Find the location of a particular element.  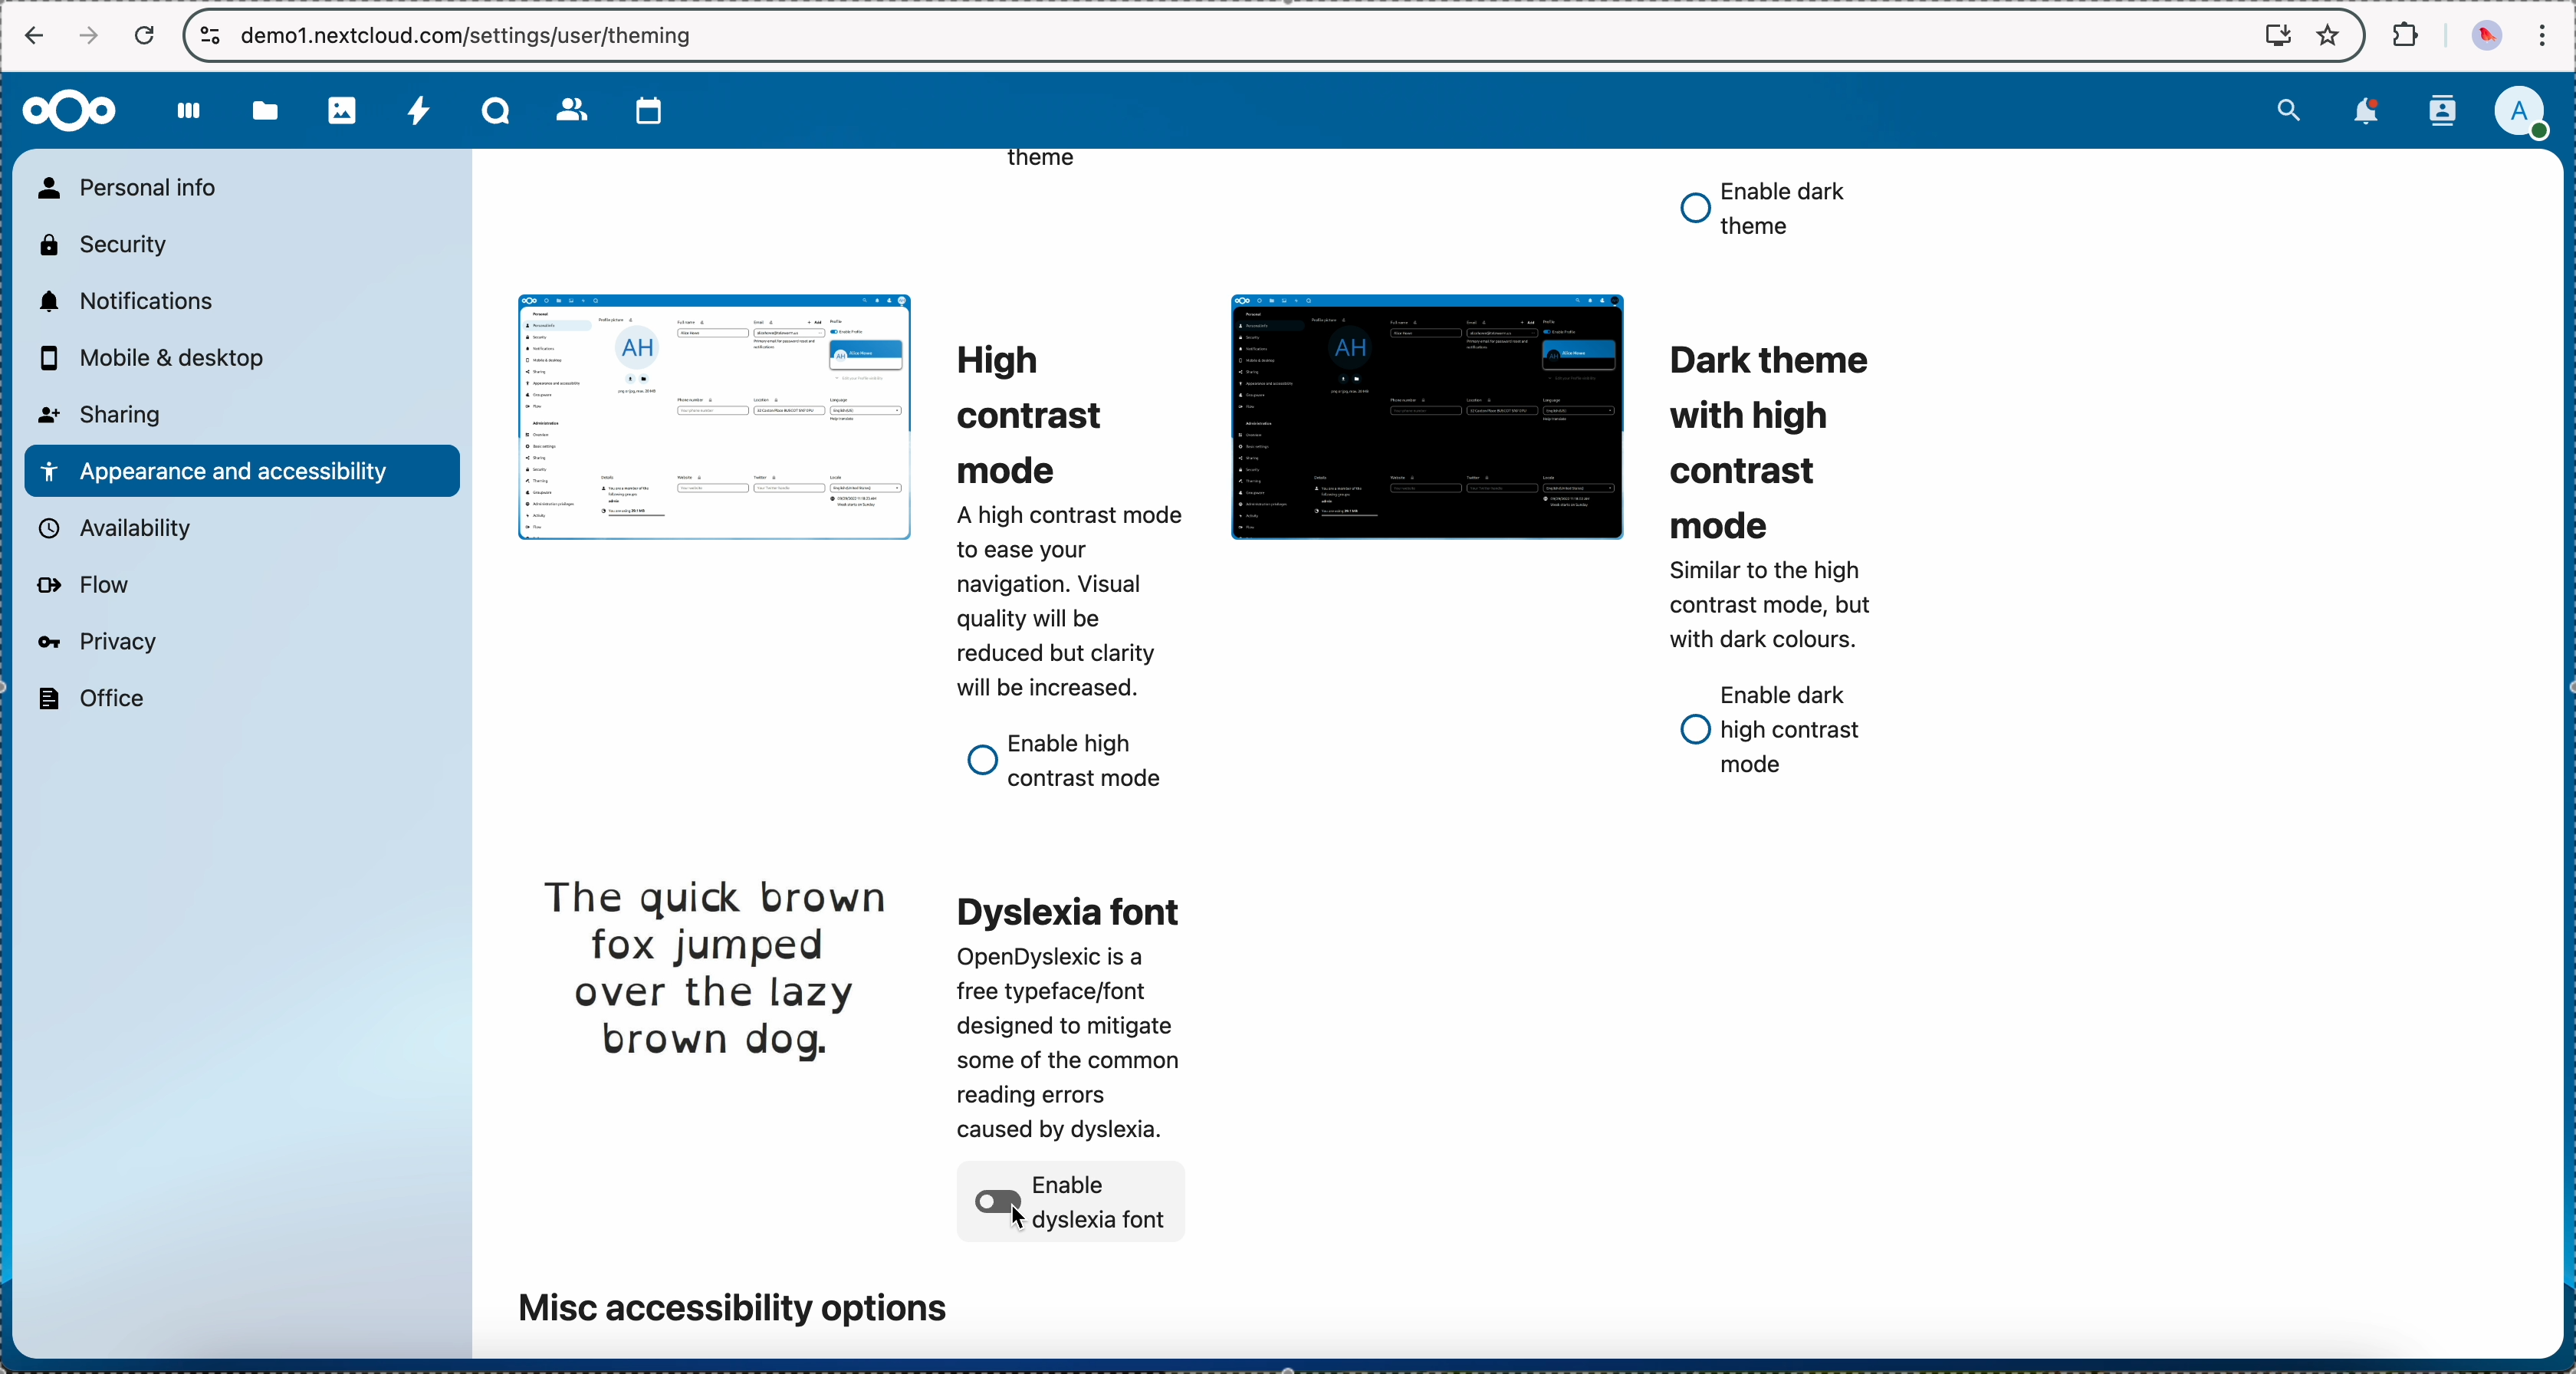

click on enable dyslexia font option is located at coordinates (1077, 1203).